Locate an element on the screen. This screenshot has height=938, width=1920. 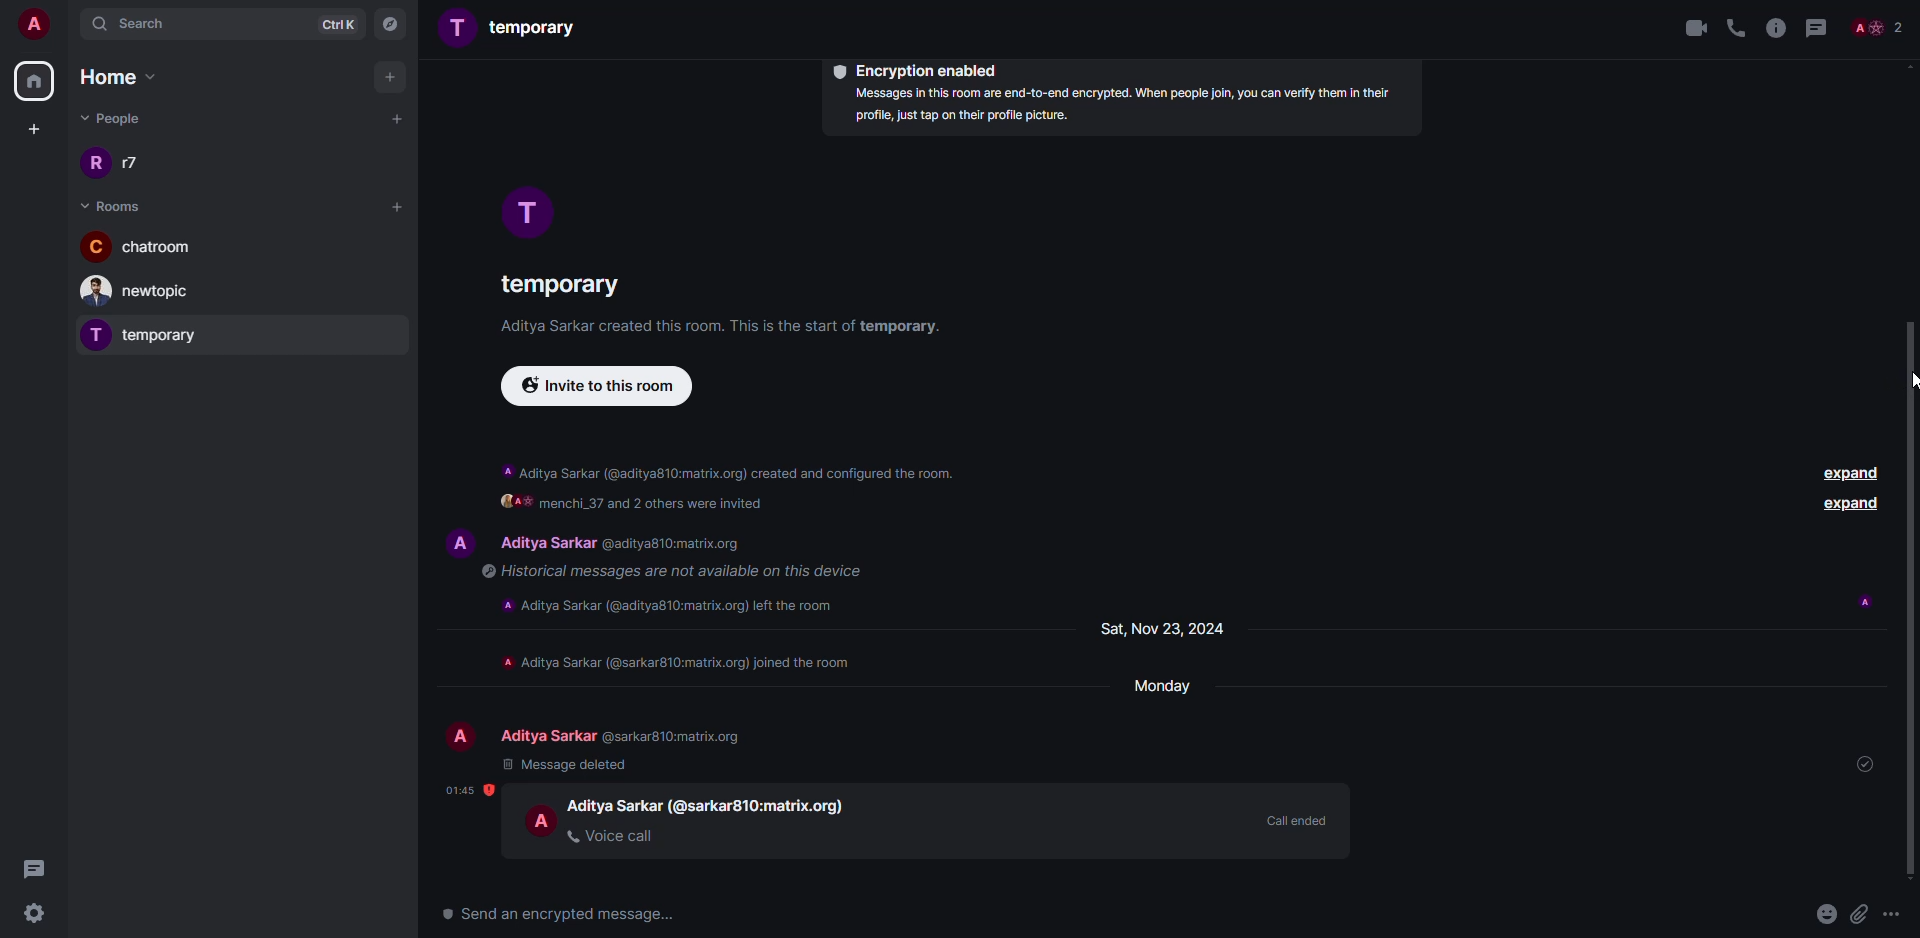
seen is located at coordinates (1868, 601).